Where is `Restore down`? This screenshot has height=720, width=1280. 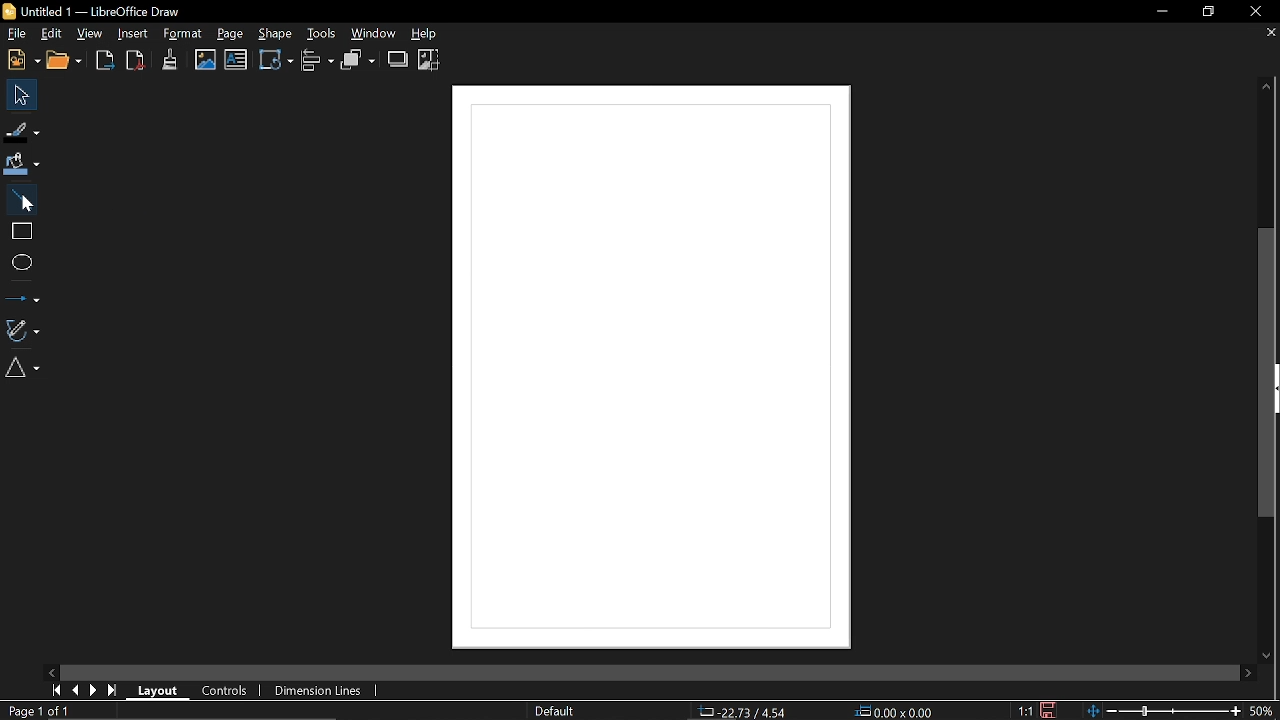
Restore down is located at coordinates (1204, 12).